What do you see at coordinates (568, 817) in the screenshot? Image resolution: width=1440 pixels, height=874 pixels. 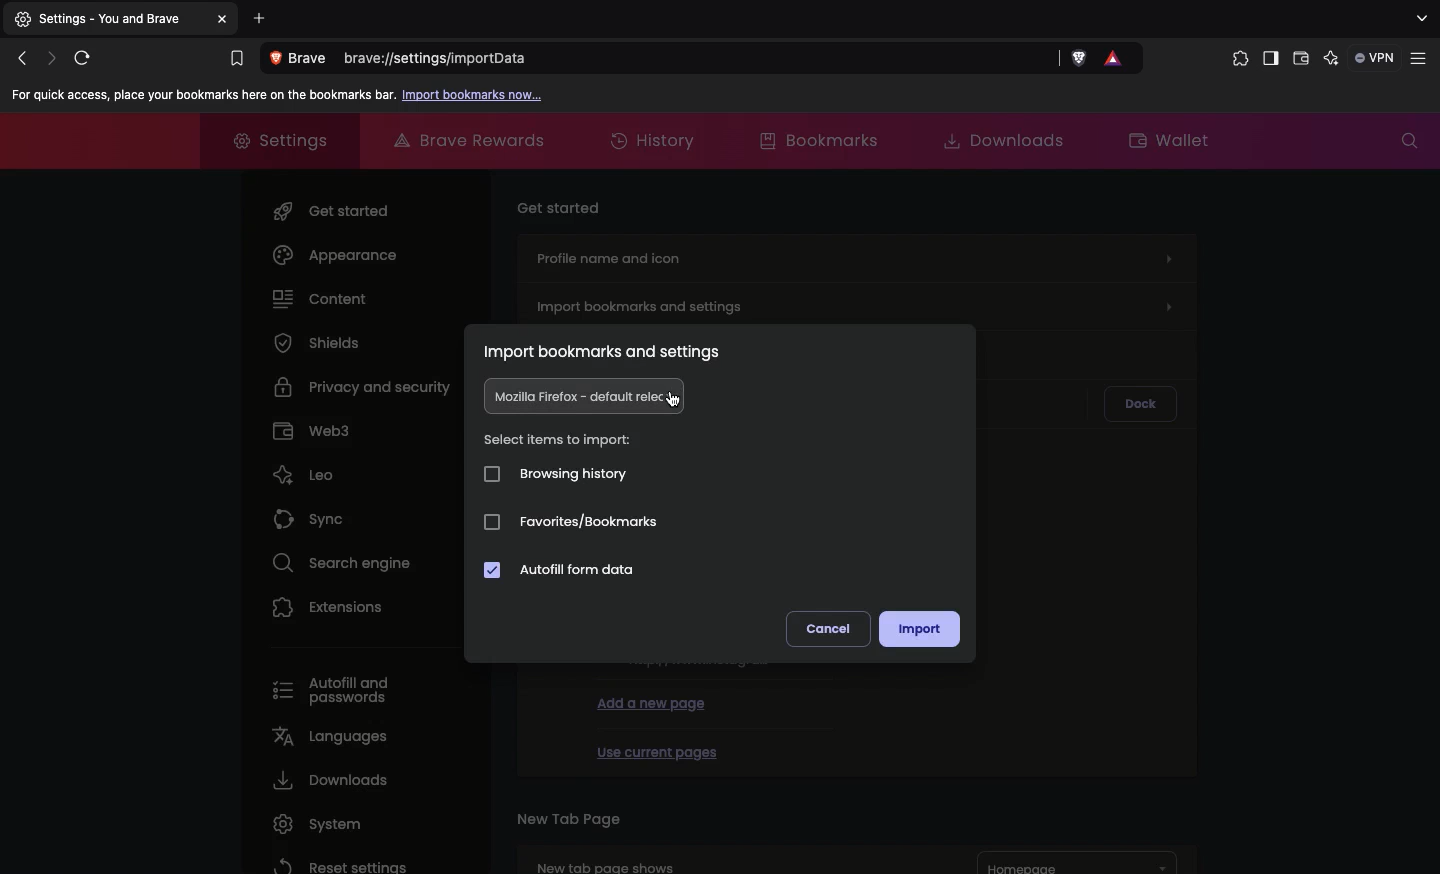 I see `New tab page` at bounding box center [568, 817].